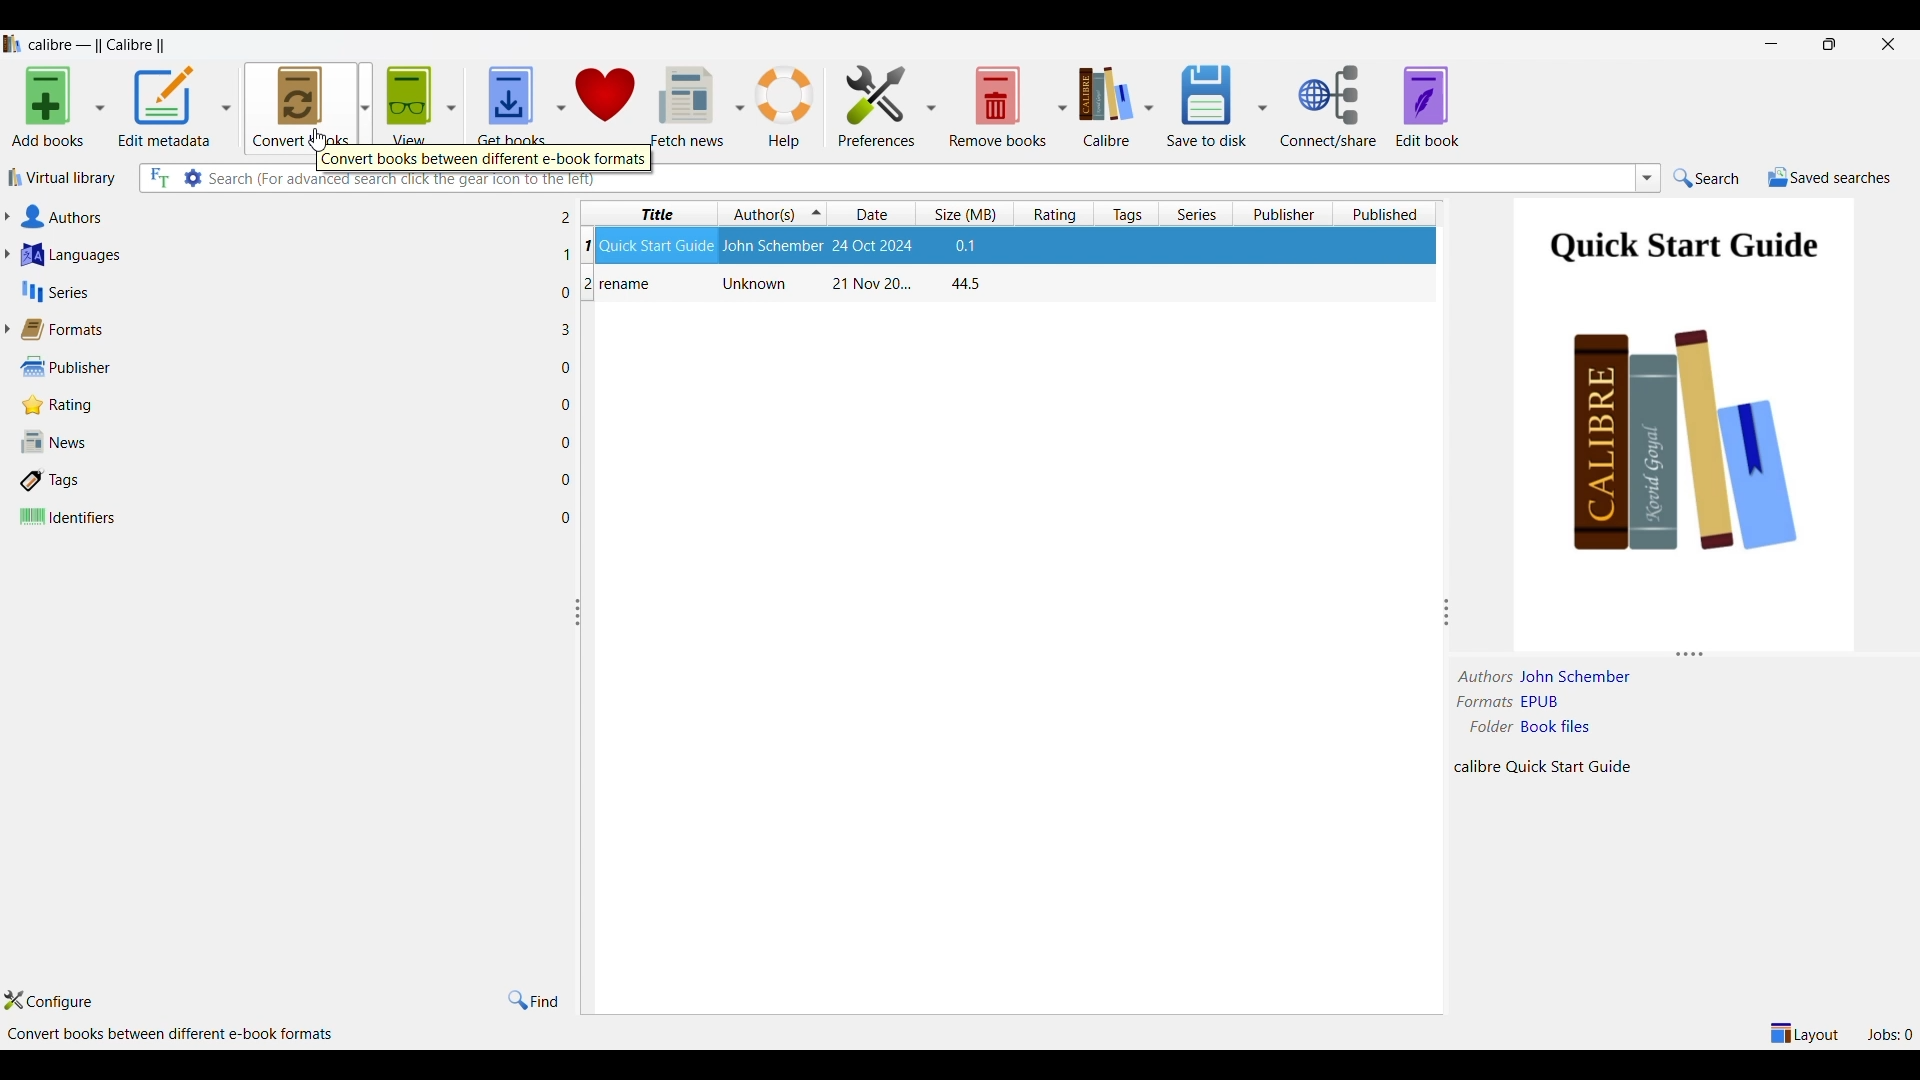  Describe the element at coordinates (1580, 677) in the screenshot. I see `Author name` at that location.